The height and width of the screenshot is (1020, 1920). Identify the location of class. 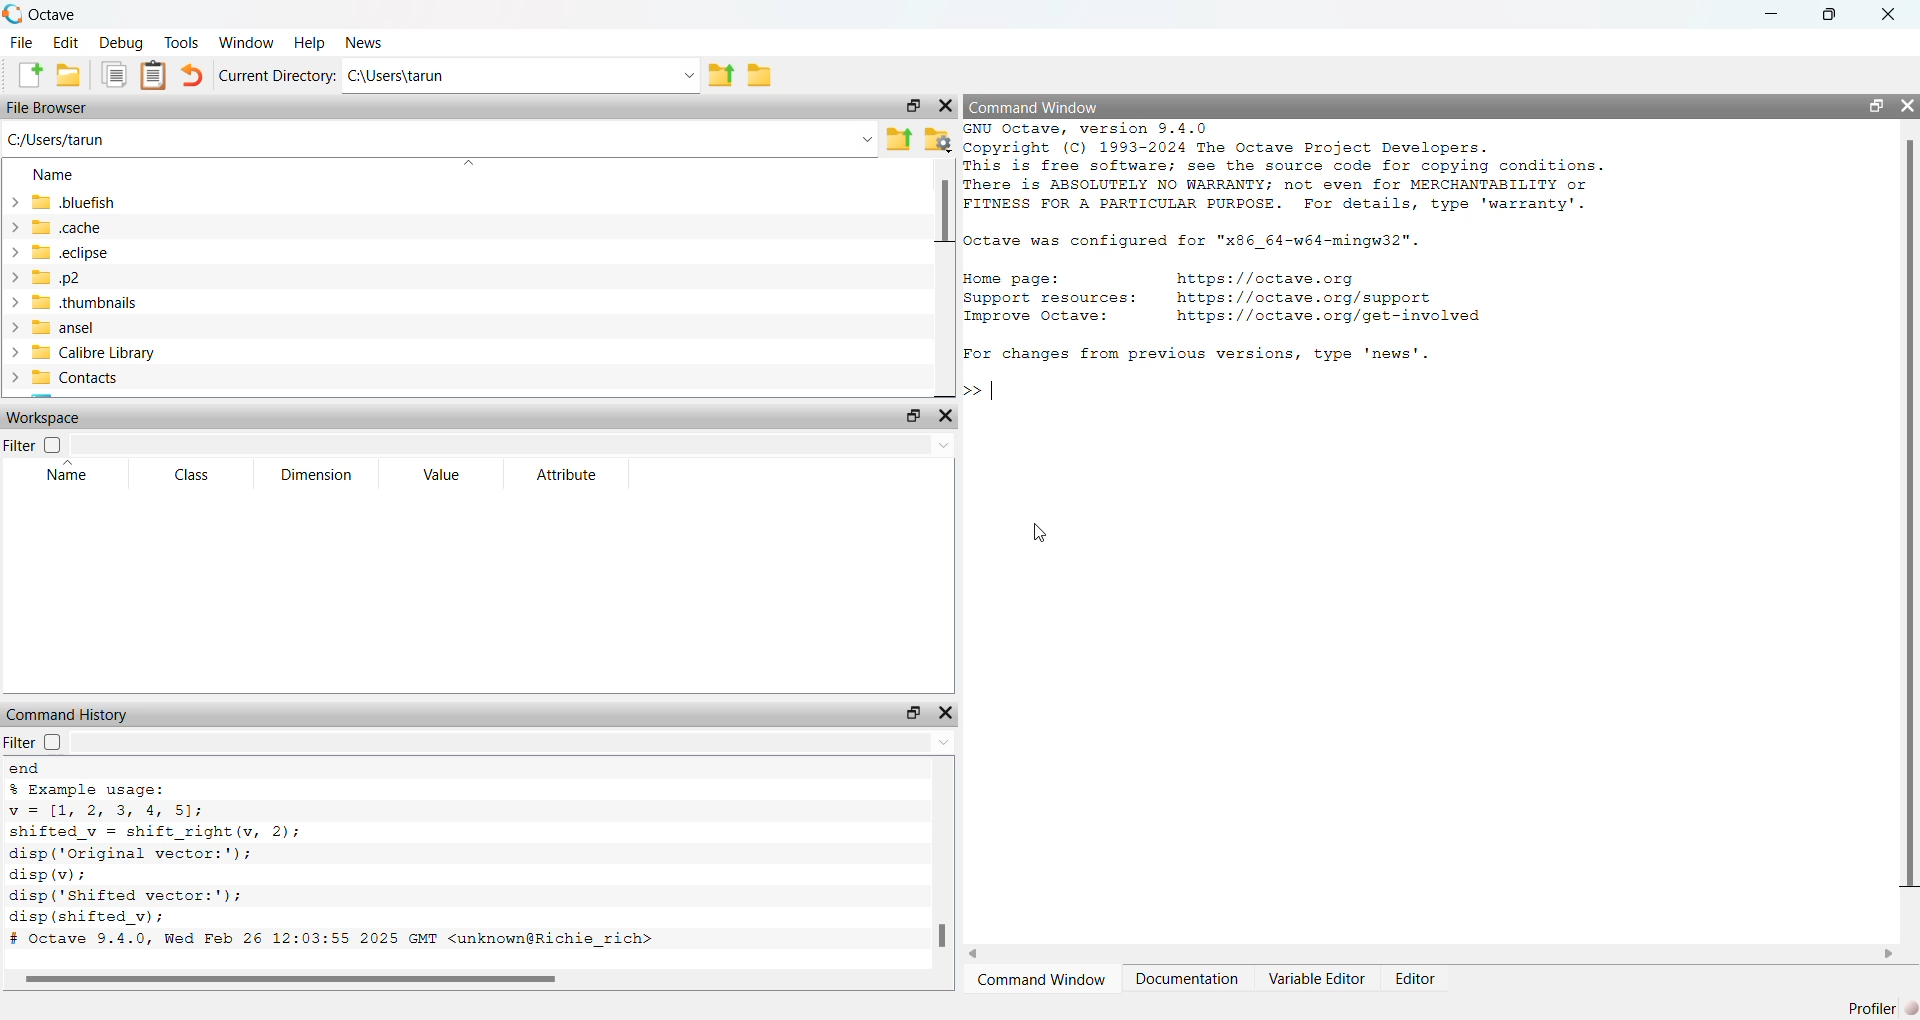
(188, 476).